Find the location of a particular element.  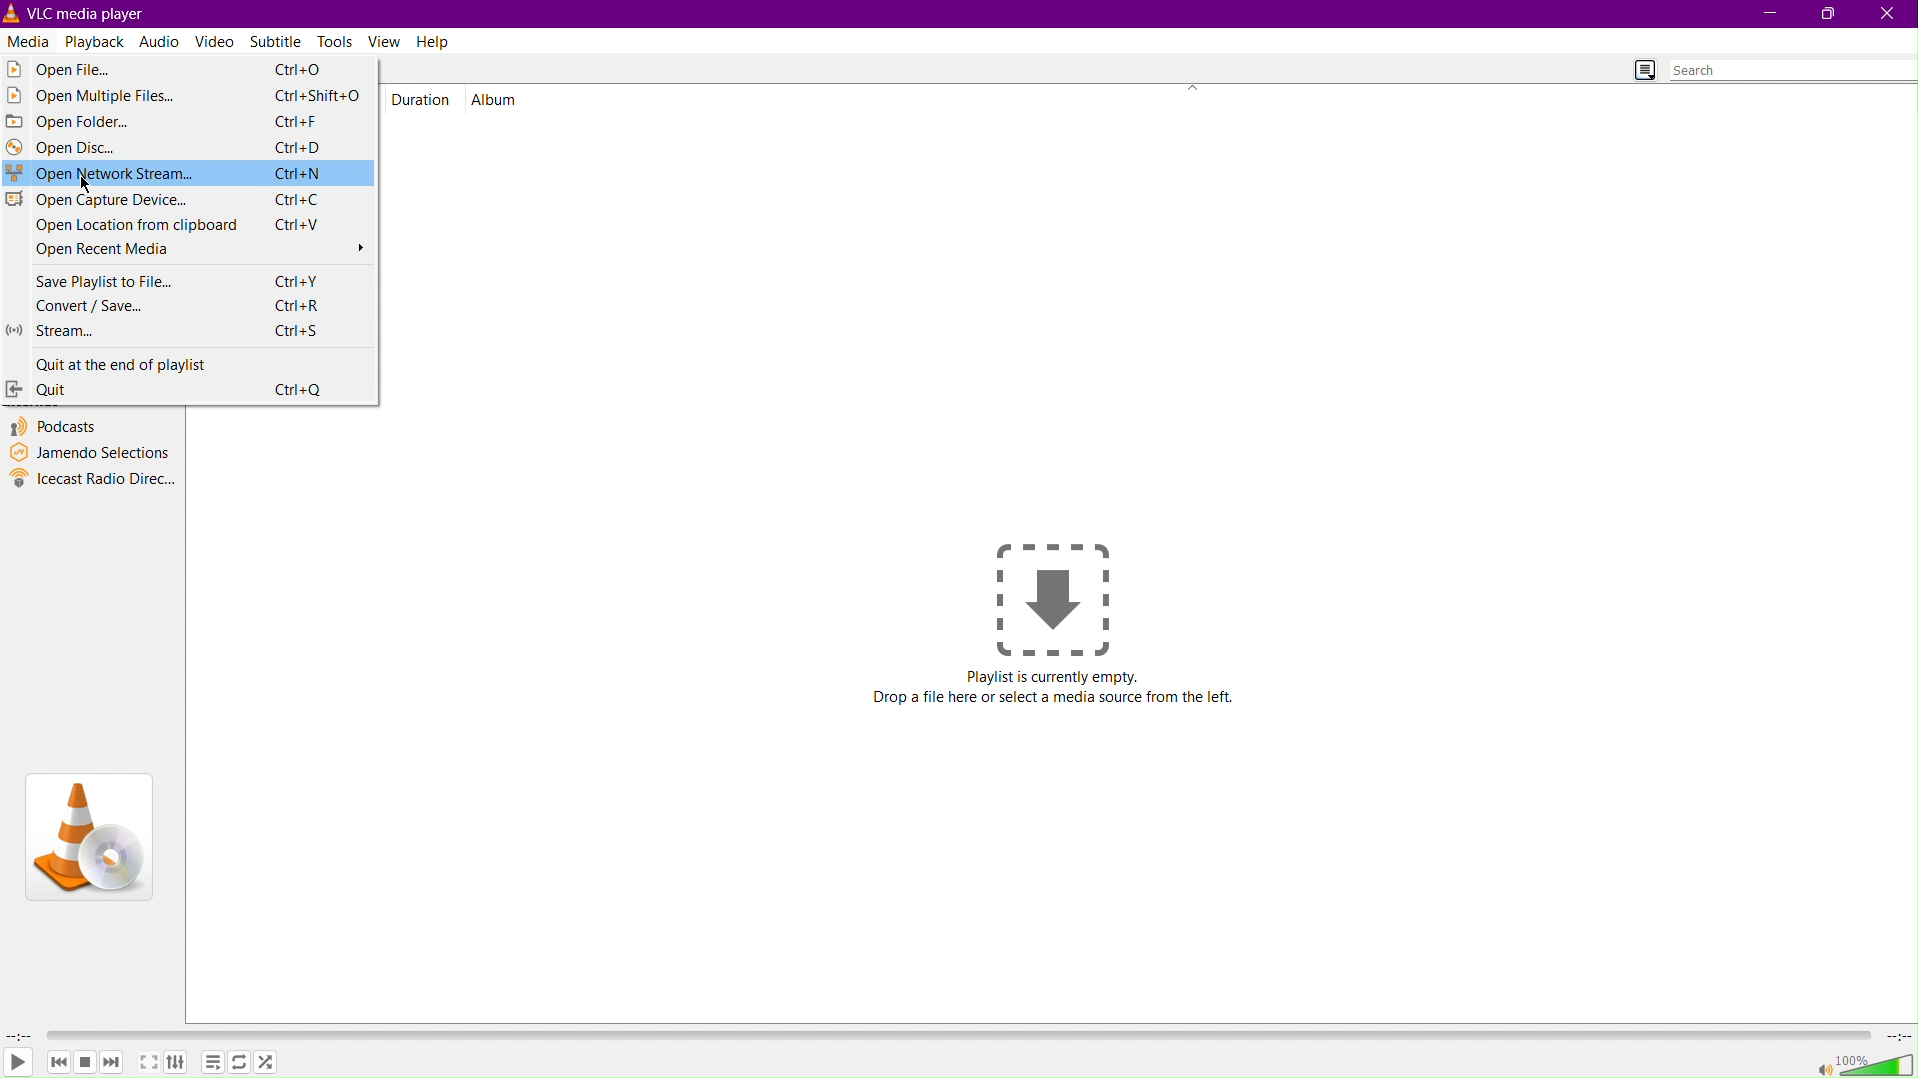

Skip Forward is located at coordinates (116, 1066).